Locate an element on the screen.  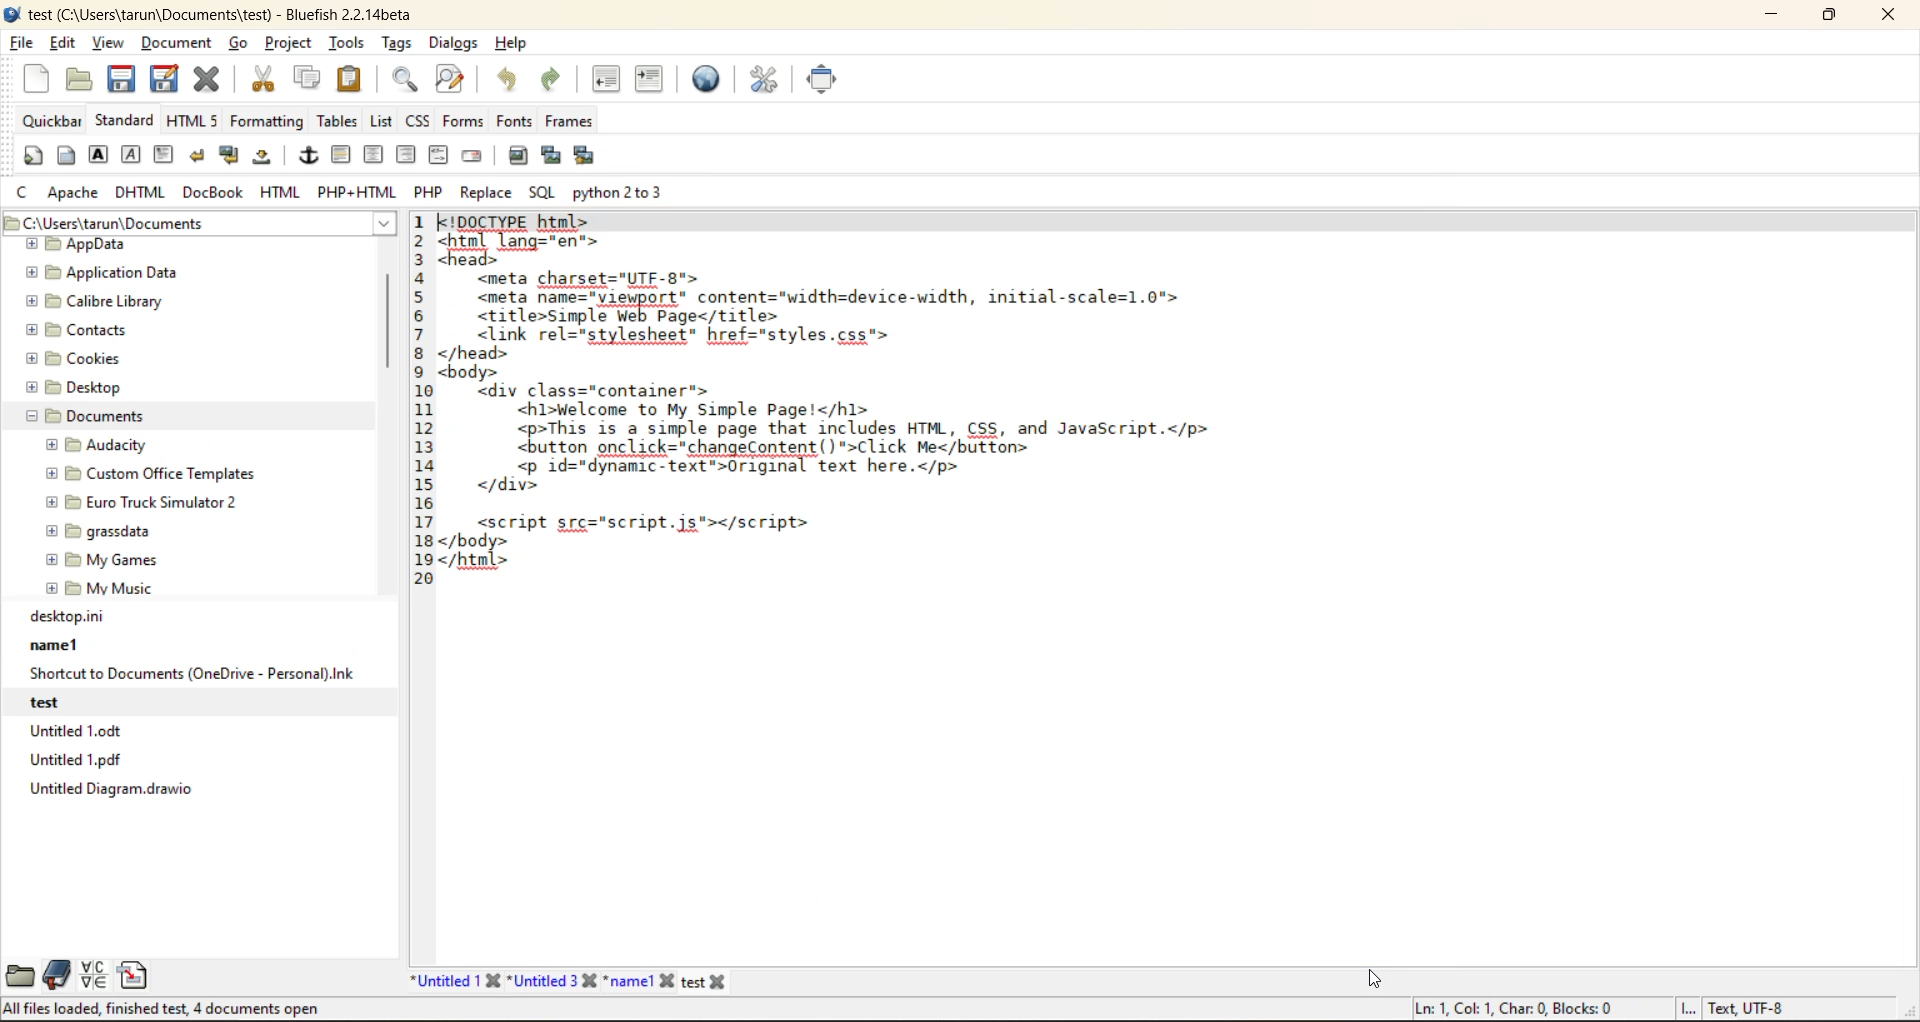
preview in browser is located at coordinates (711, 77).